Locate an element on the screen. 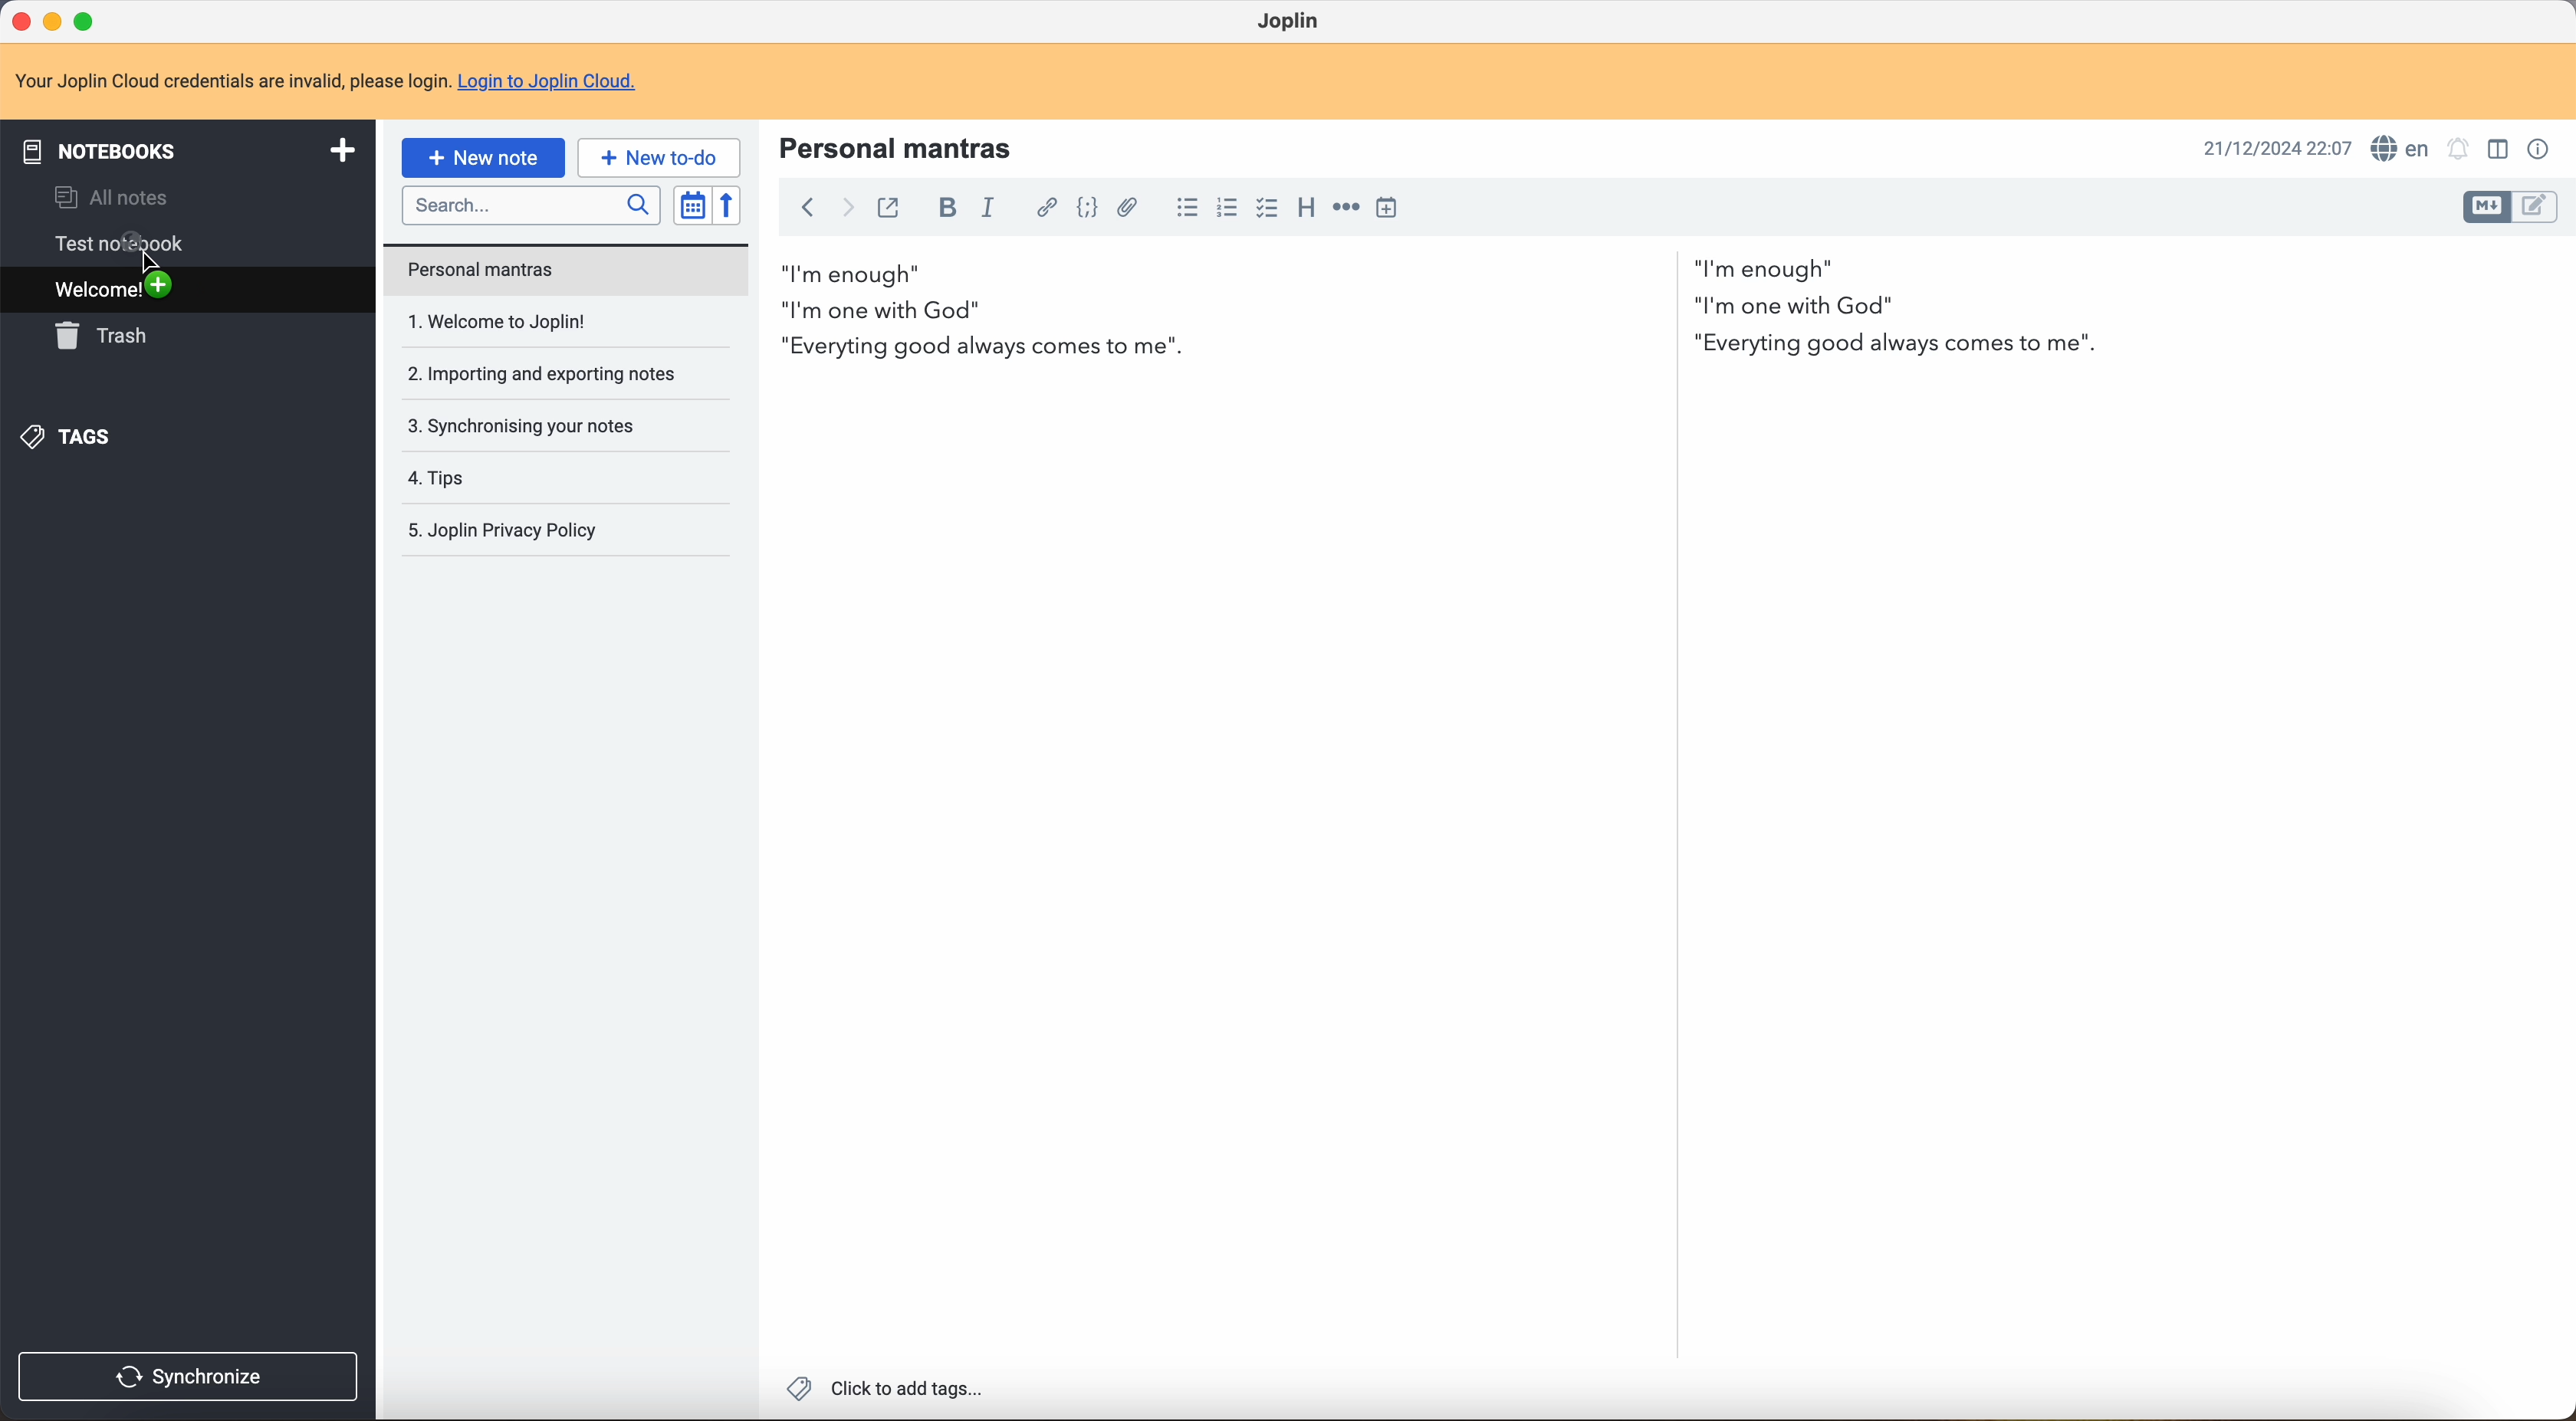 This screenshot has height=1421, width=2576. Login to Joplin Cloud is located at coordinates (547, 83).